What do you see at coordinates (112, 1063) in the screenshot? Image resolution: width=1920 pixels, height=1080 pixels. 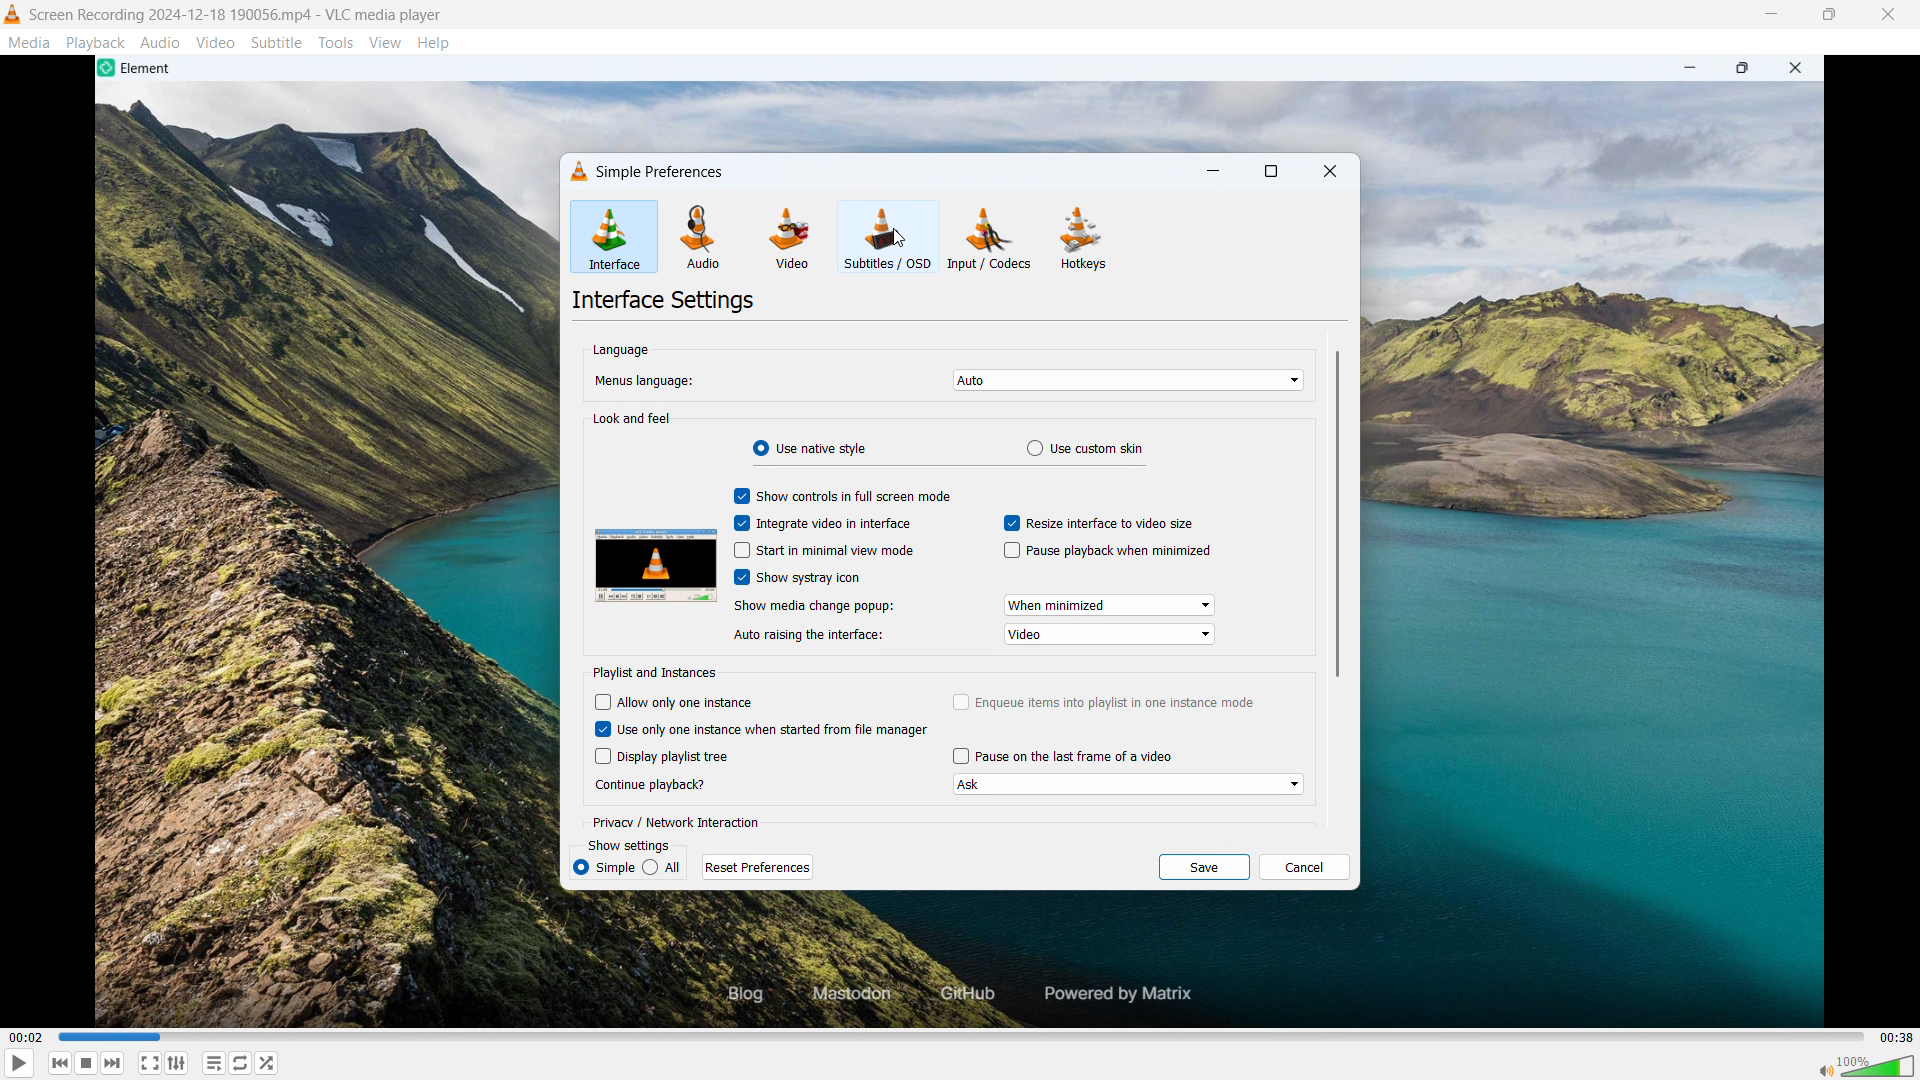 I see `forward or next media` at bounding box center [112, 1063].